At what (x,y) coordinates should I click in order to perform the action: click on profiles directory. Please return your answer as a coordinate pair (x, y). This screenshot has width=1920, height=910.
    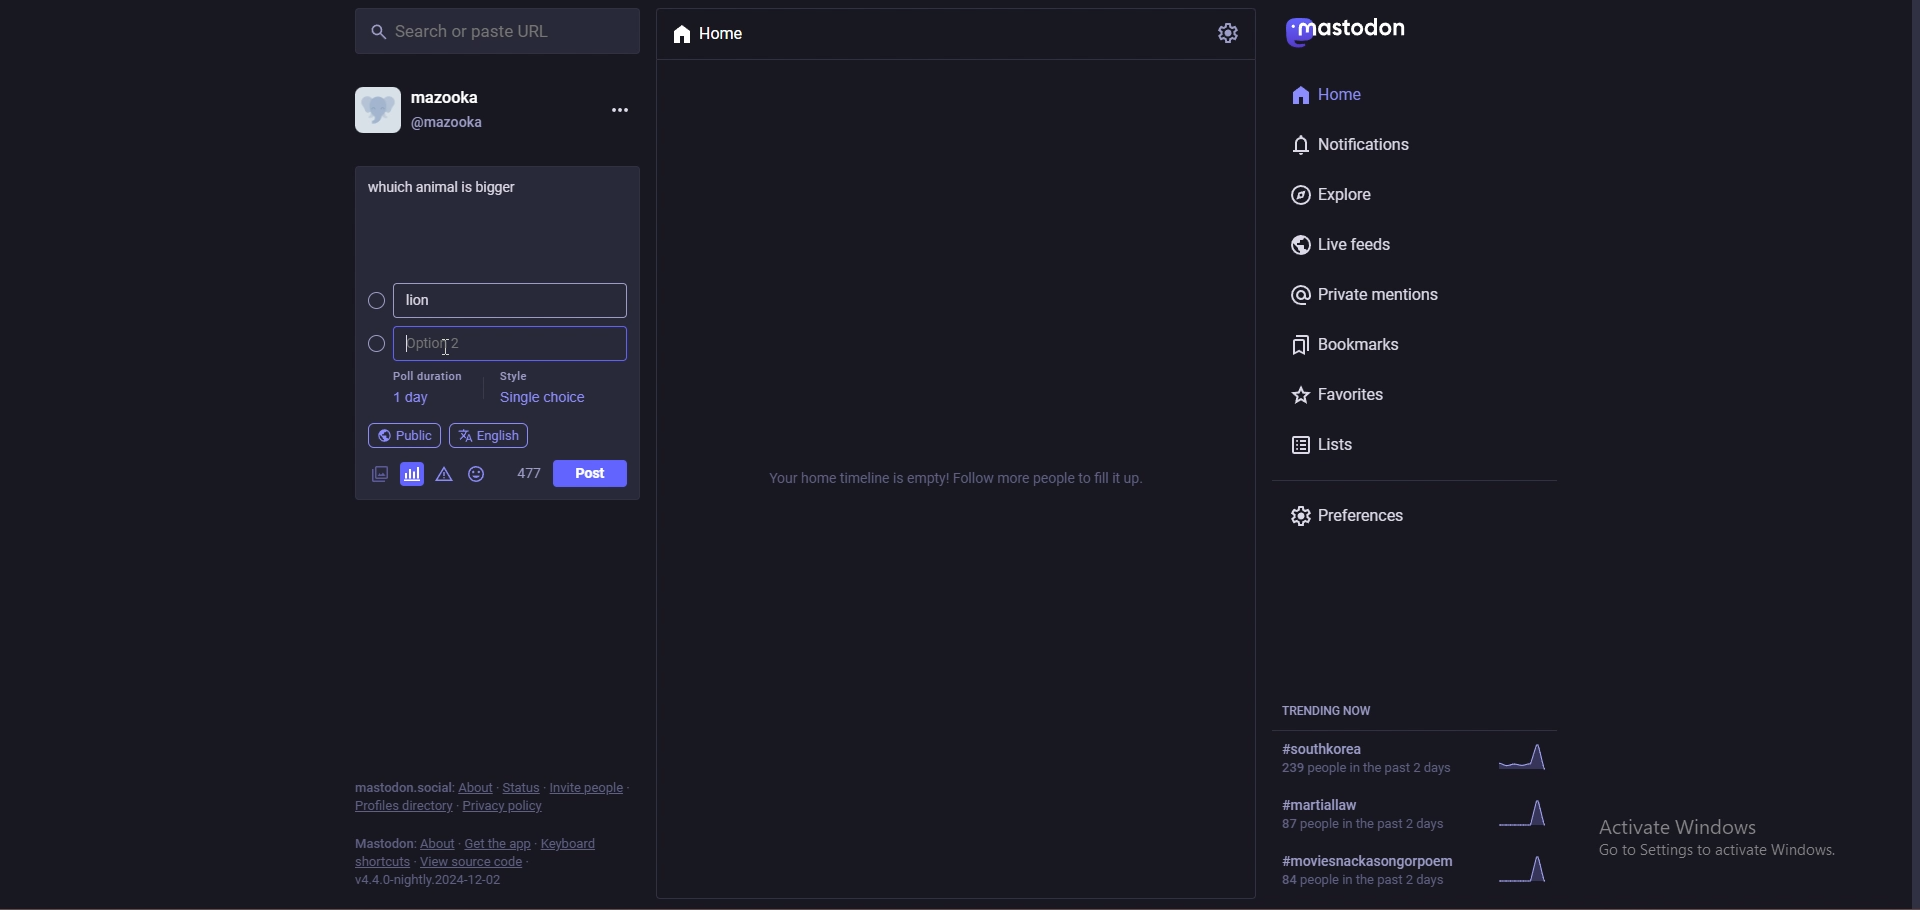
    Looking at the image, I should click on (403, 807).